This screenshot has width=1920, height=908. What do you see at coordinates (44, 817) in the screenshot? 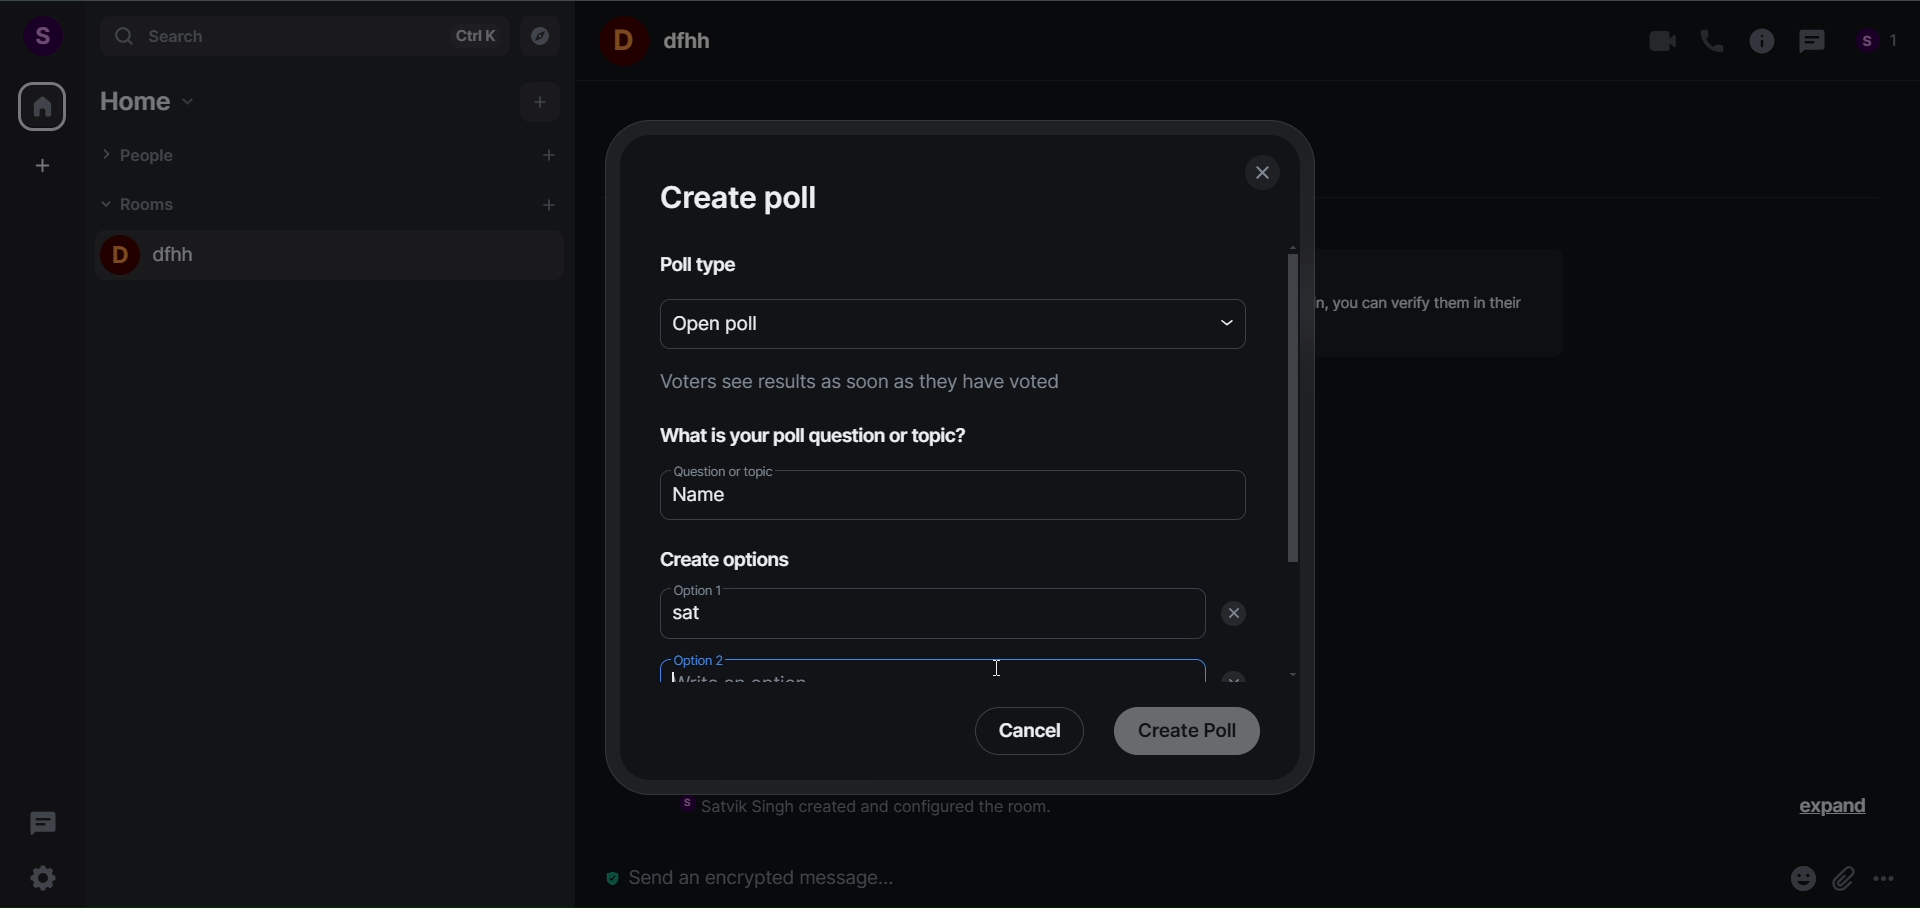
I see `threads ` at bounding box center [44, 817].